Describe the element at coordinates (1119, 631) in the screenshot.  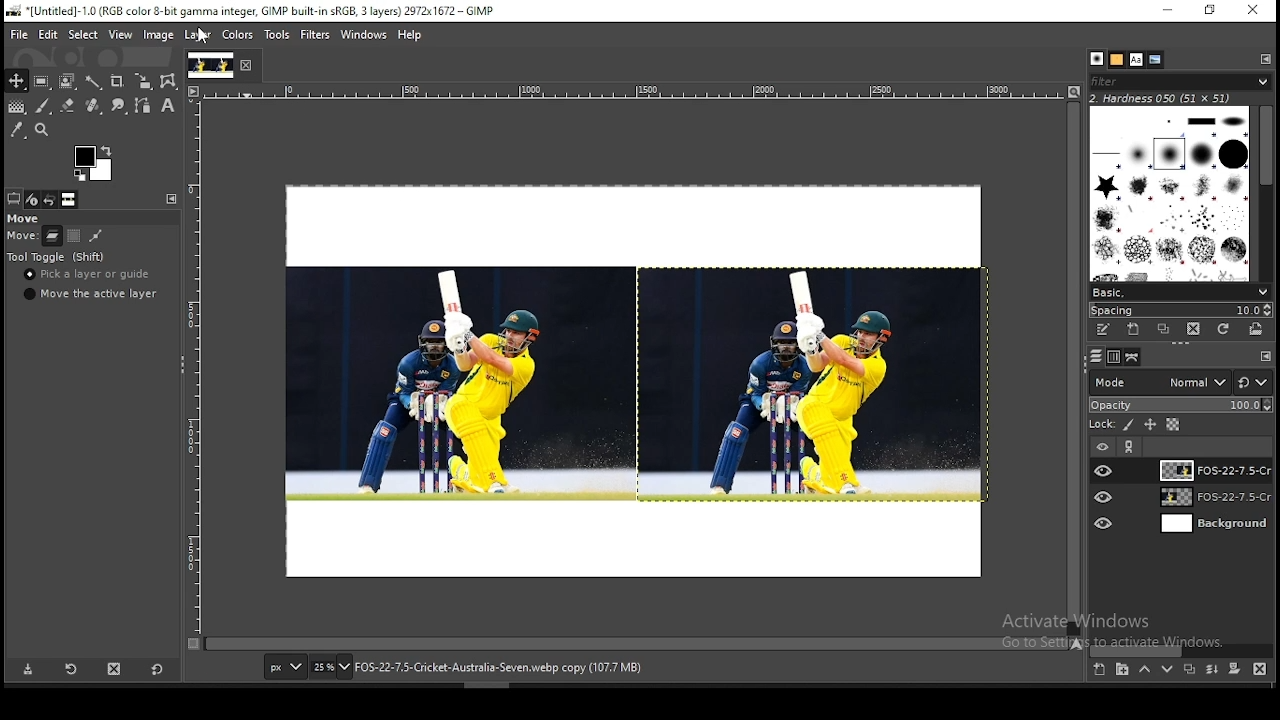
I see `text` at that location.